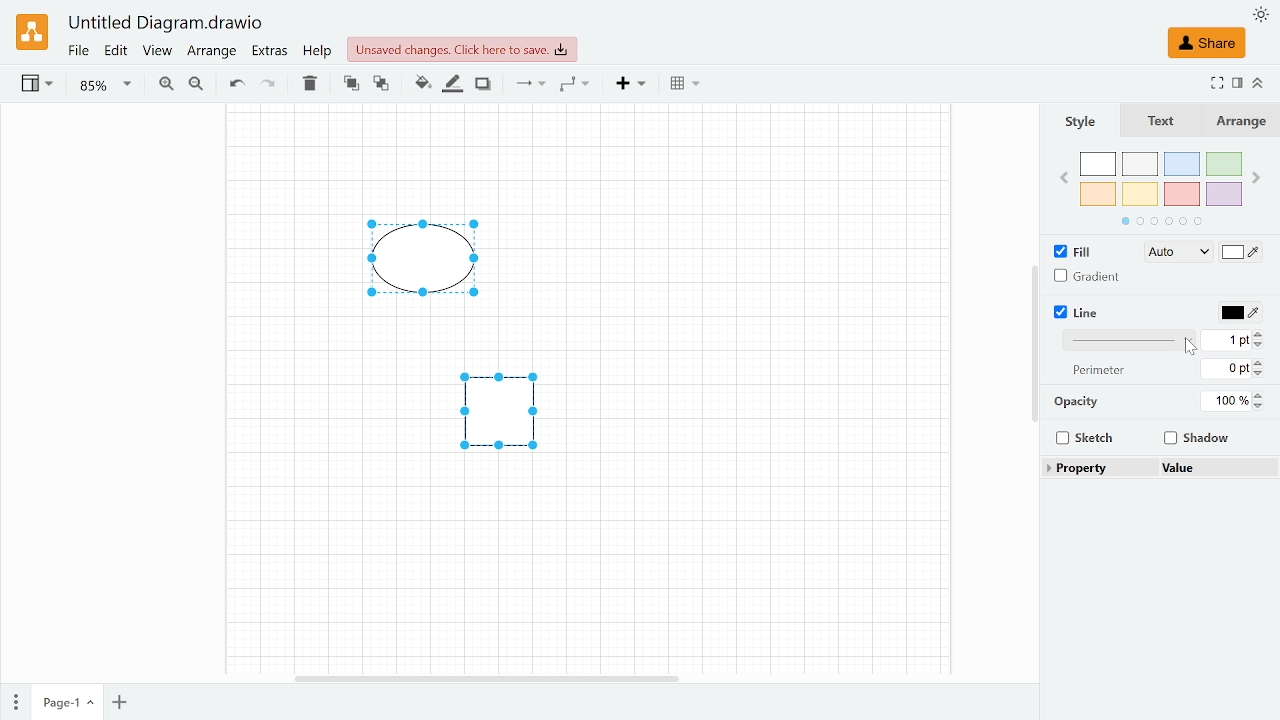 The width and height of the screenshot is (1280, 720). Describe the element at coordinates (1260, 14) in the screenshot. I see `Appearence` at that location.